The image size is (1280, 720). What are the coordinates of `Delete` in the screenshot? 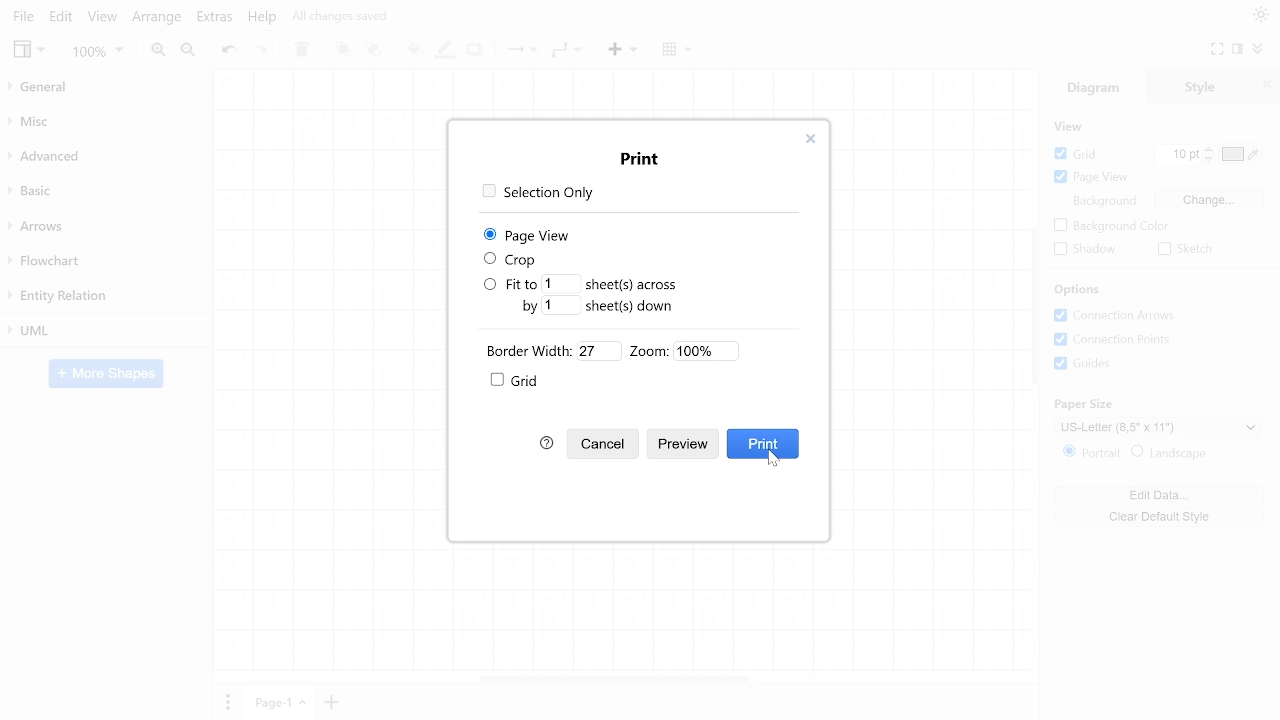 It's located at (302, 50).